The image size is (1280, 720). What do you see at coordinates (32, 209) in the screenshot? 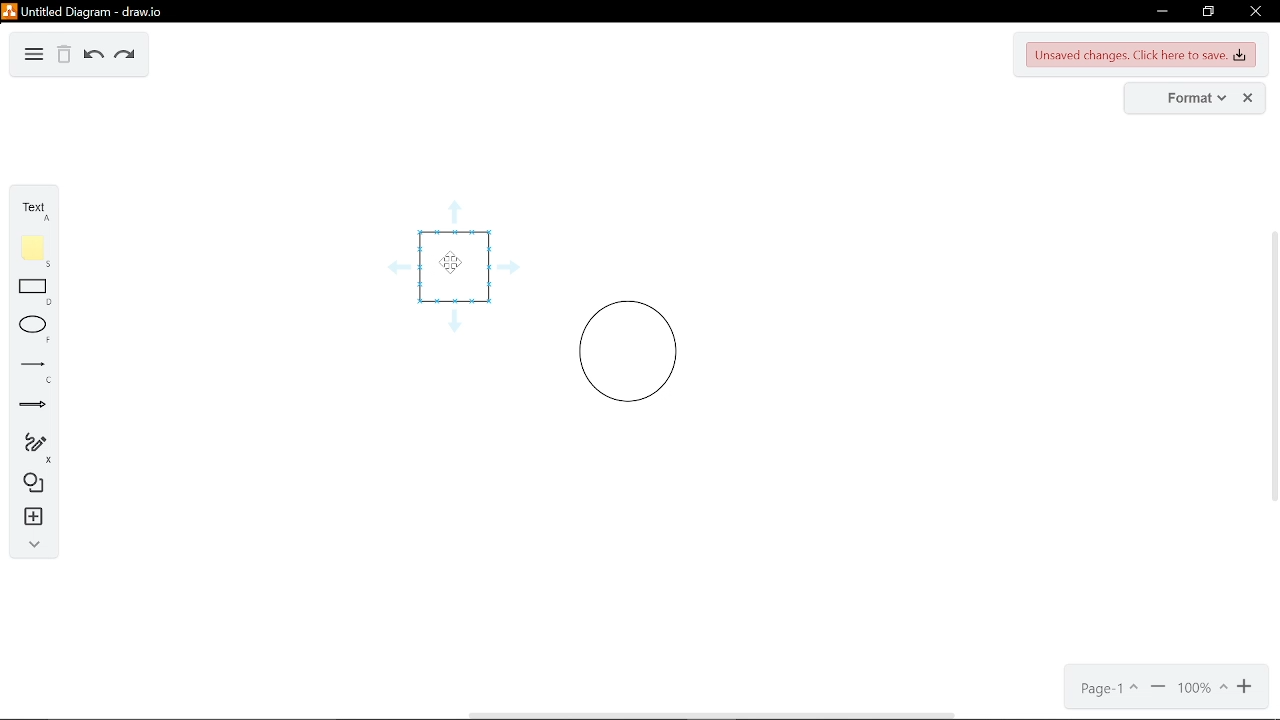
I see `text` at bounding box center [32, 209].